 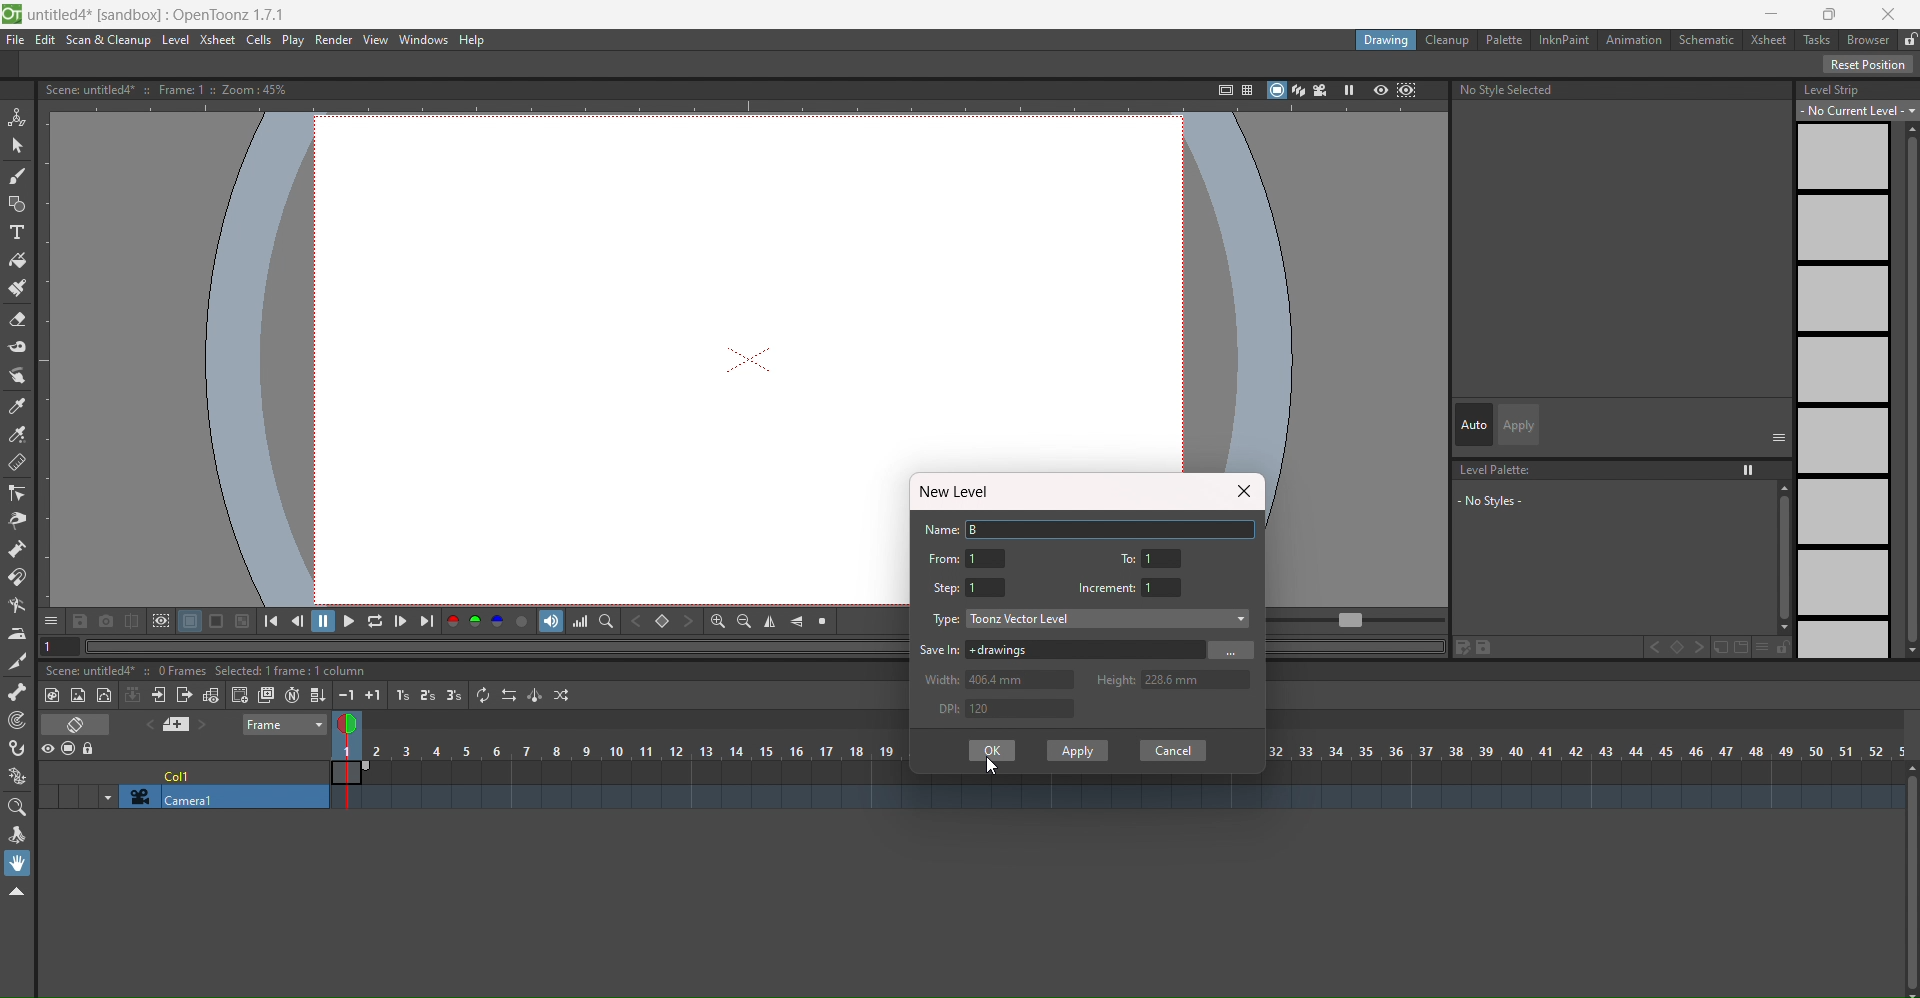 I want to click on repeat, so click(x=483, y=694).